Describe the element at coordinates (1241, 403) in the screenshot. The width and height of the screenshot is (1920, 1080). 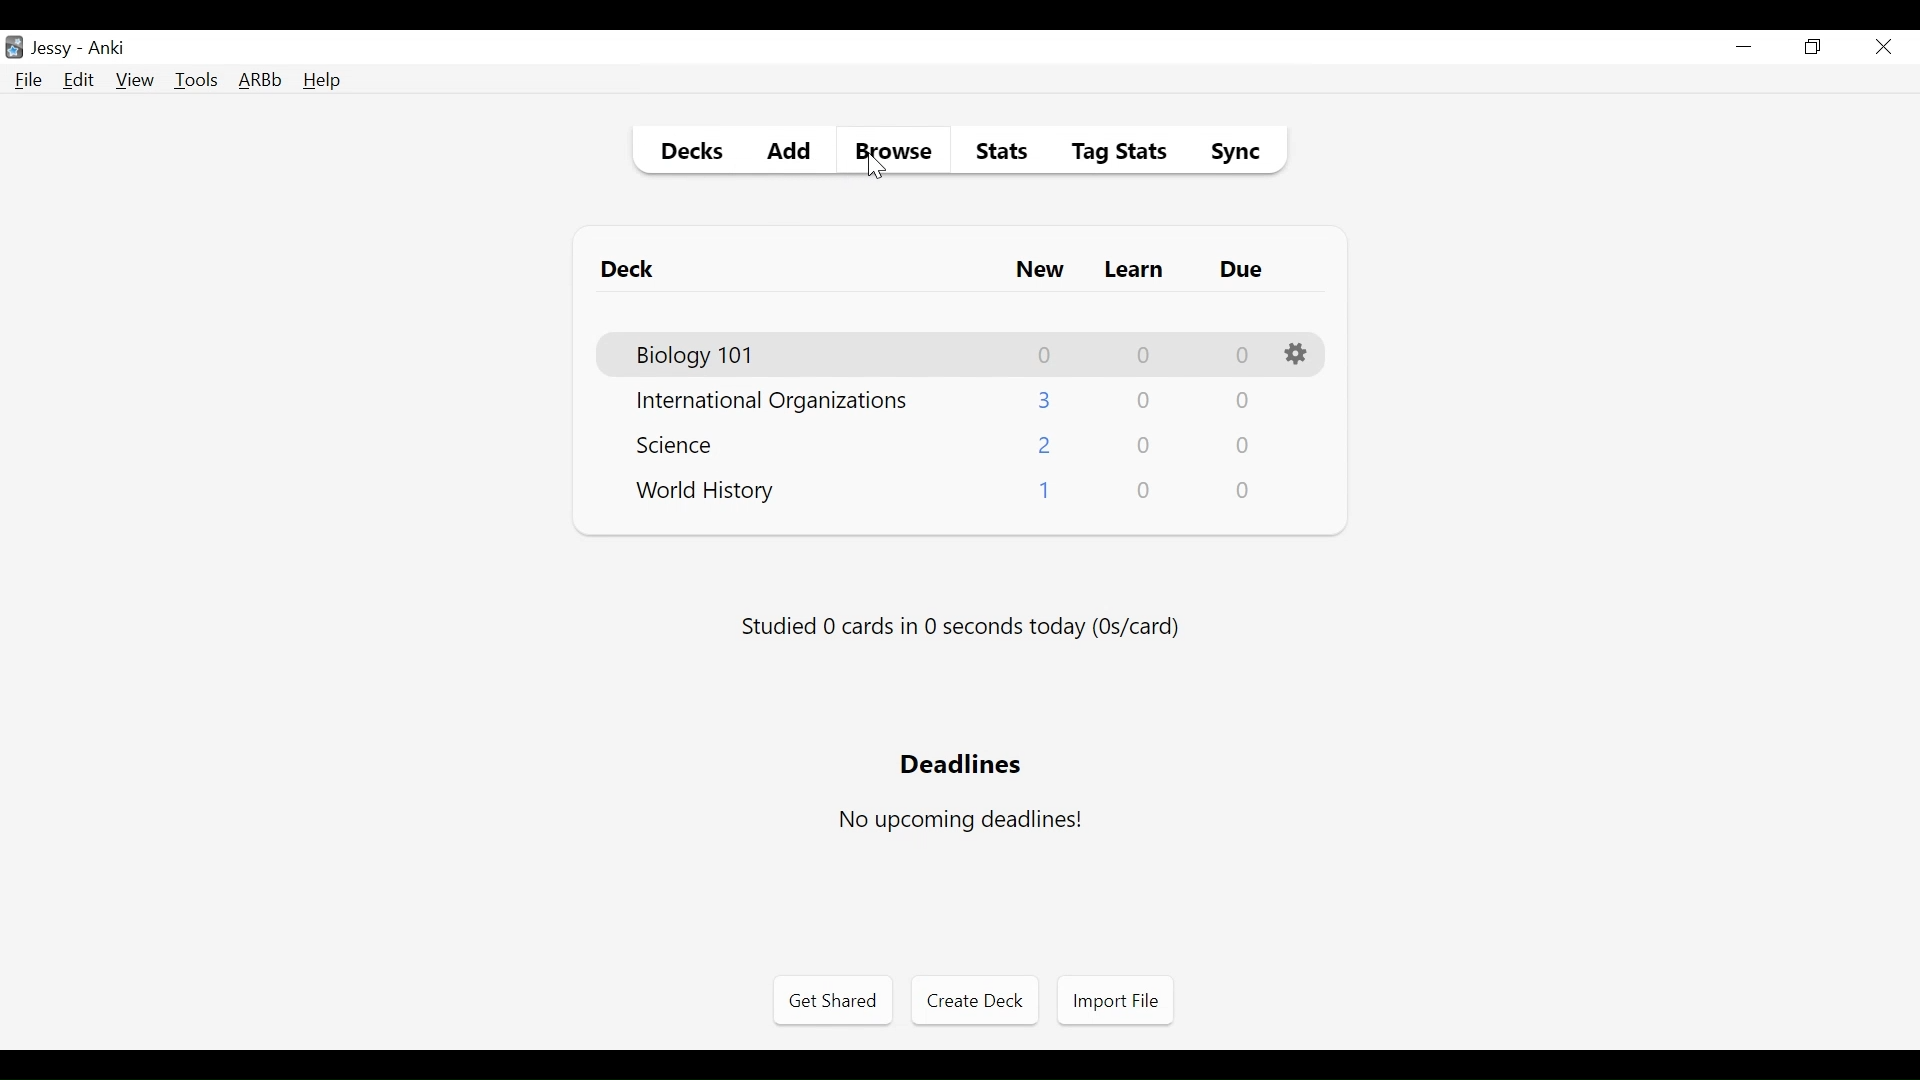
I see `Due Card Count` at that location.